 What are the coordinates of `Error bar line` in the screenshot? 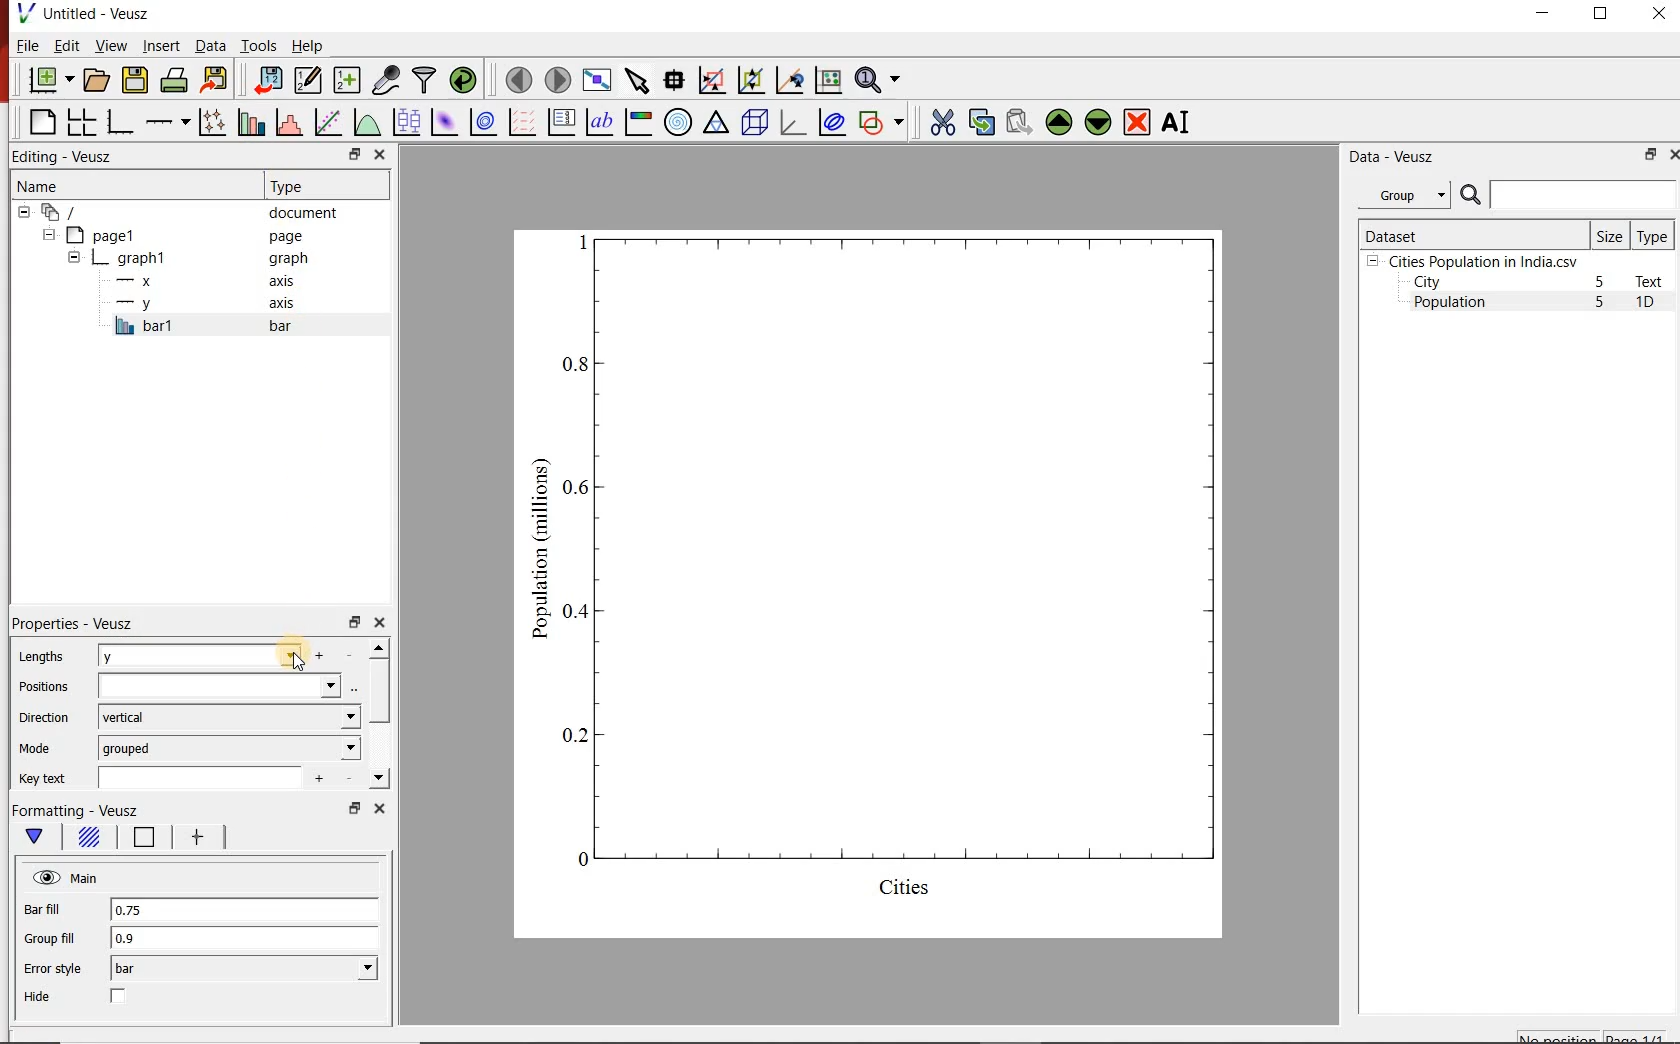 It's located at (194, 840).